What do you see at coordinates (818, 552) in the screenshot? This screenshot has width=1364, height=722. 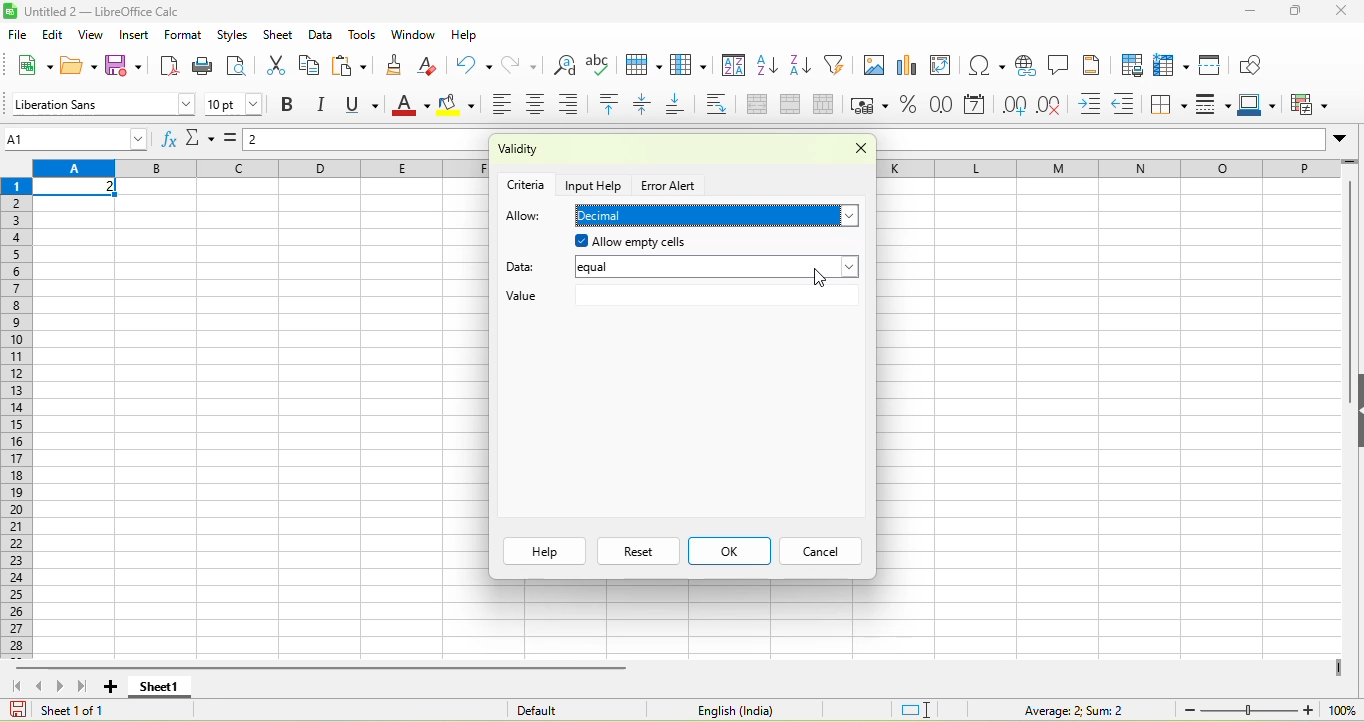 I see `cancel` at bounding box center [818, 552].